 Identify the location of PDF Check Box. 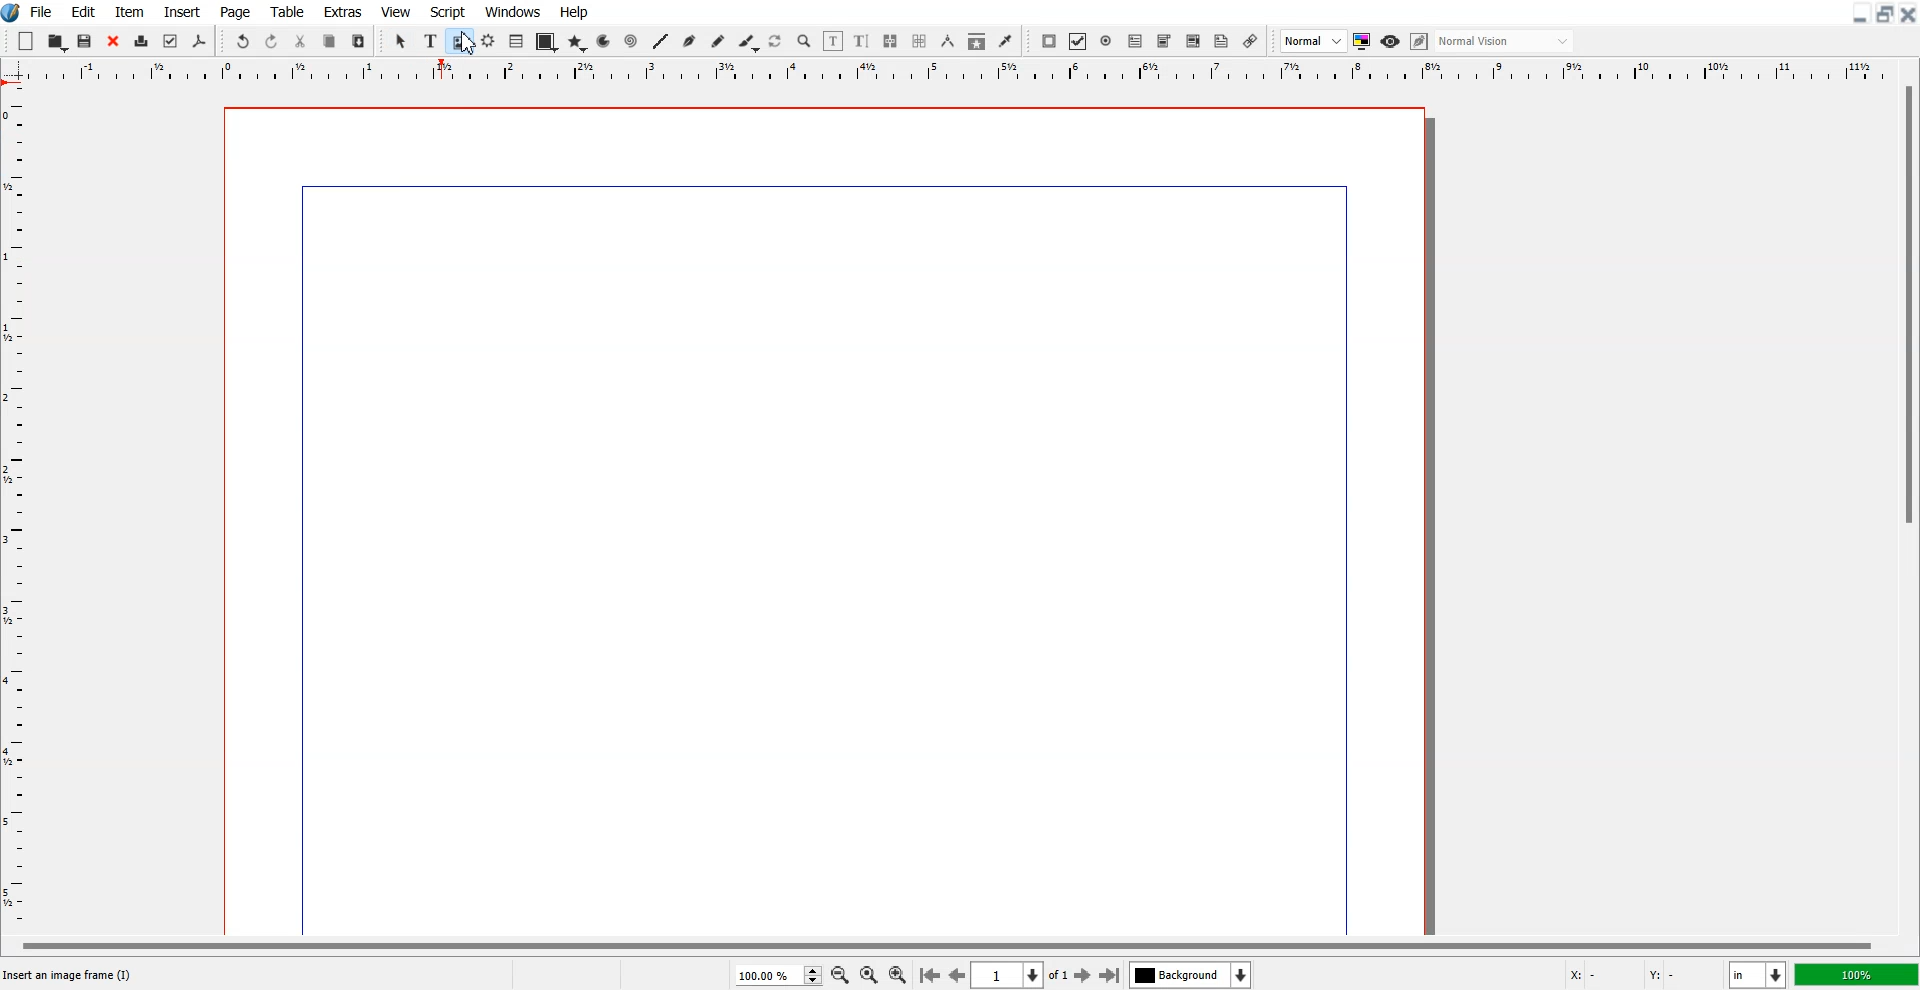
(1078, 41).